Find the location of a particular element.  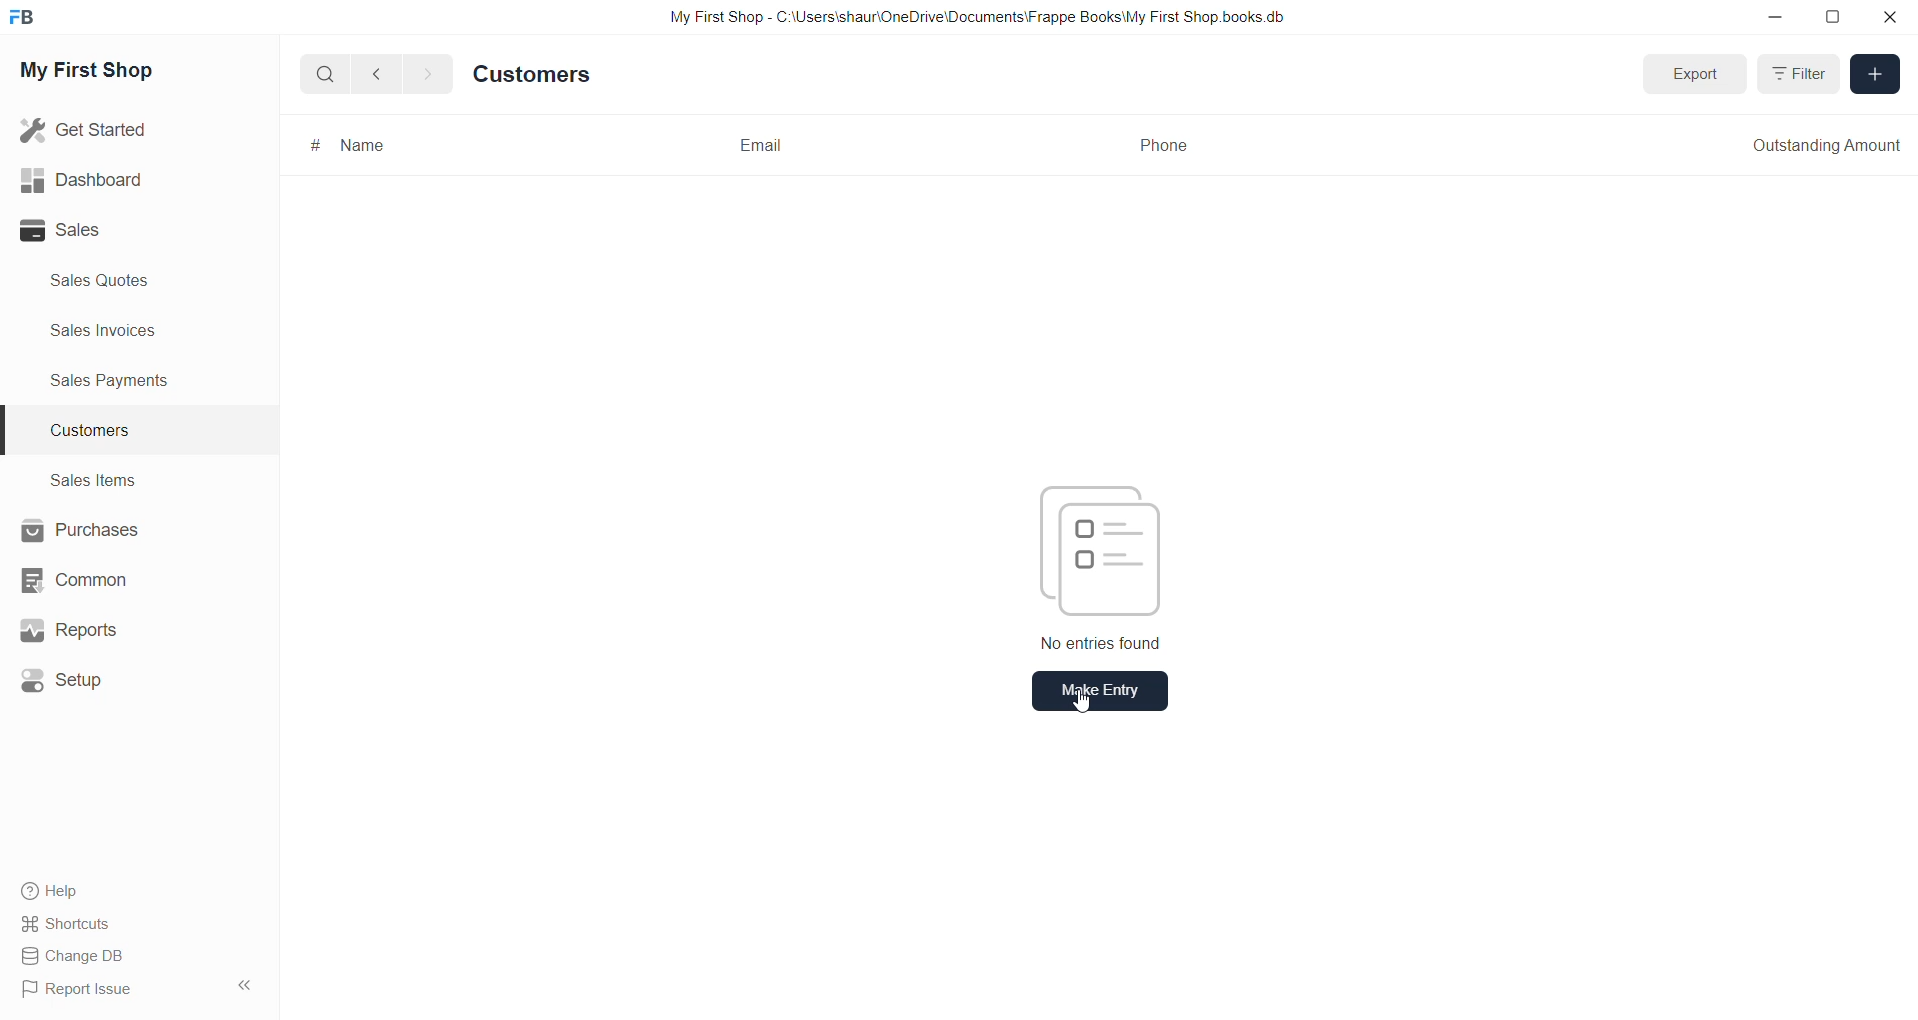

# is located at coordinates (310, 148).